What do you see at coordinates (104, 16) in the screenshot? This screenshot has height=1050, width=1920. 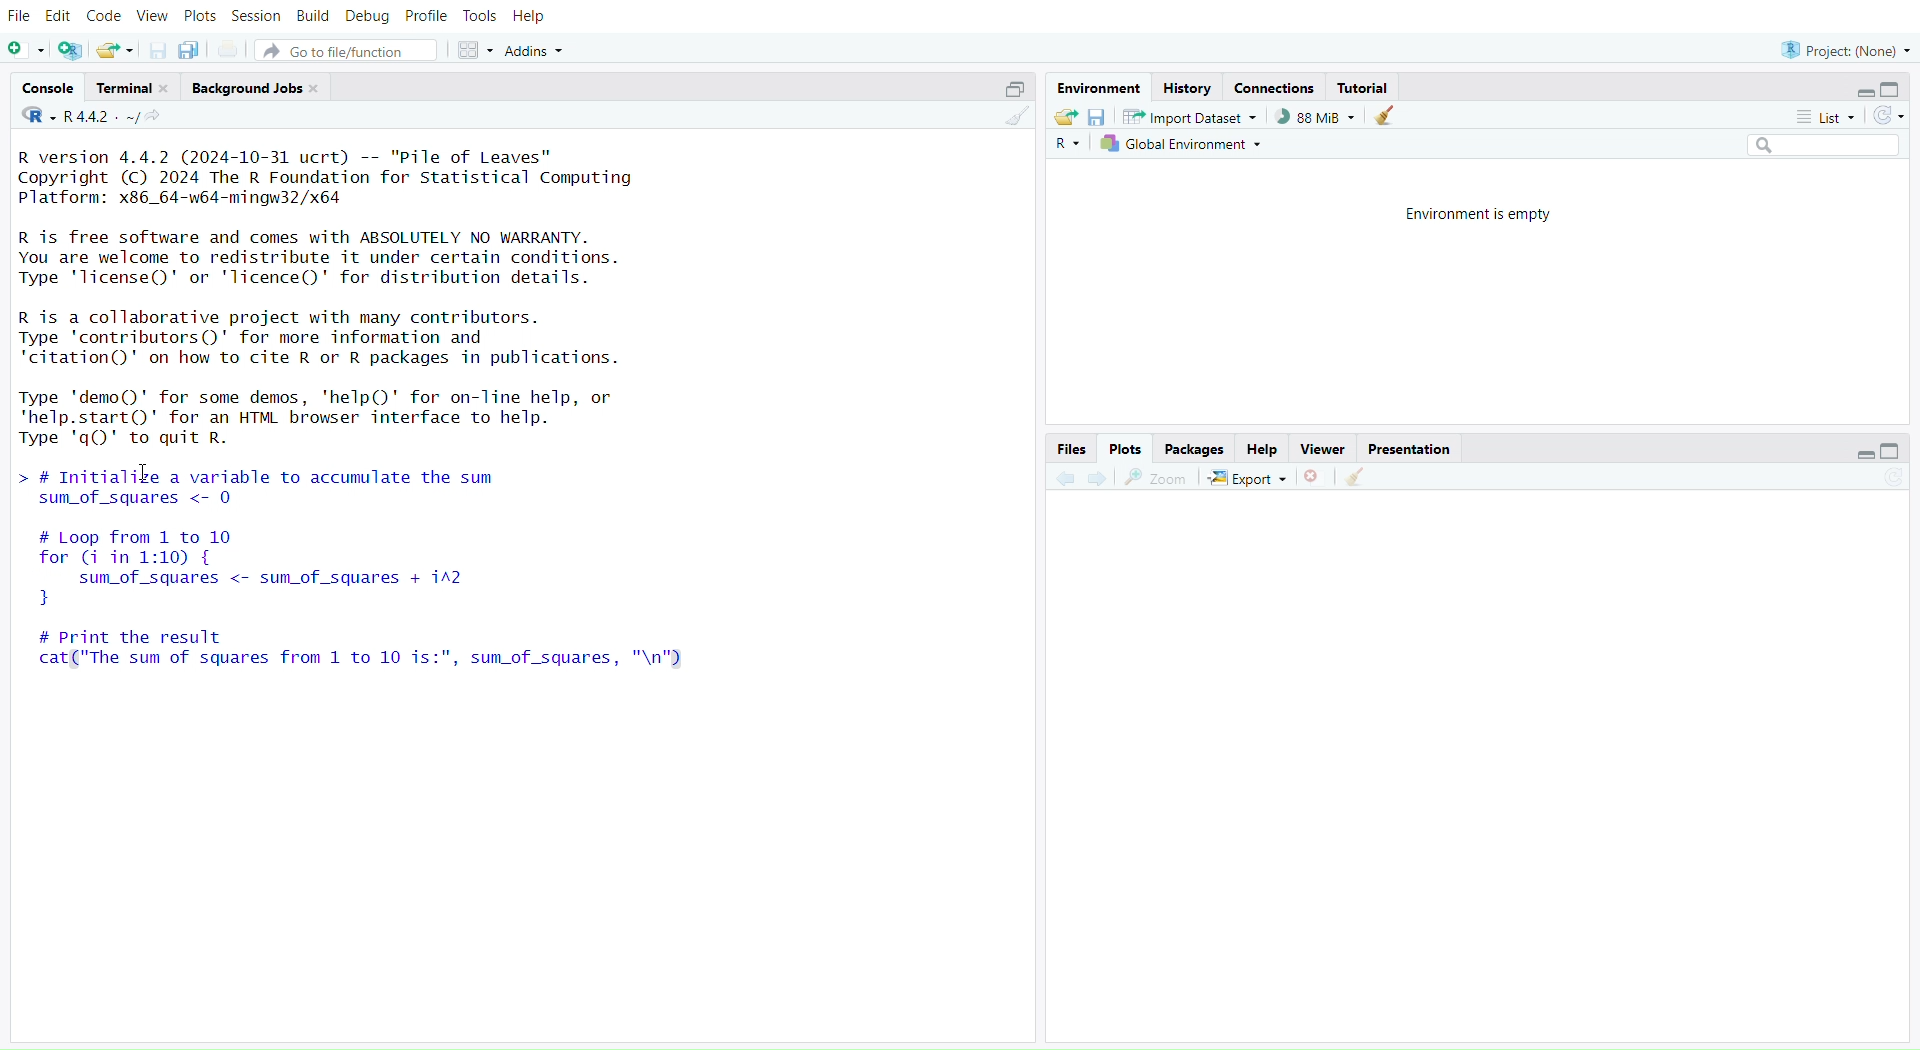 I see `code` at bounding box center [104, 16].